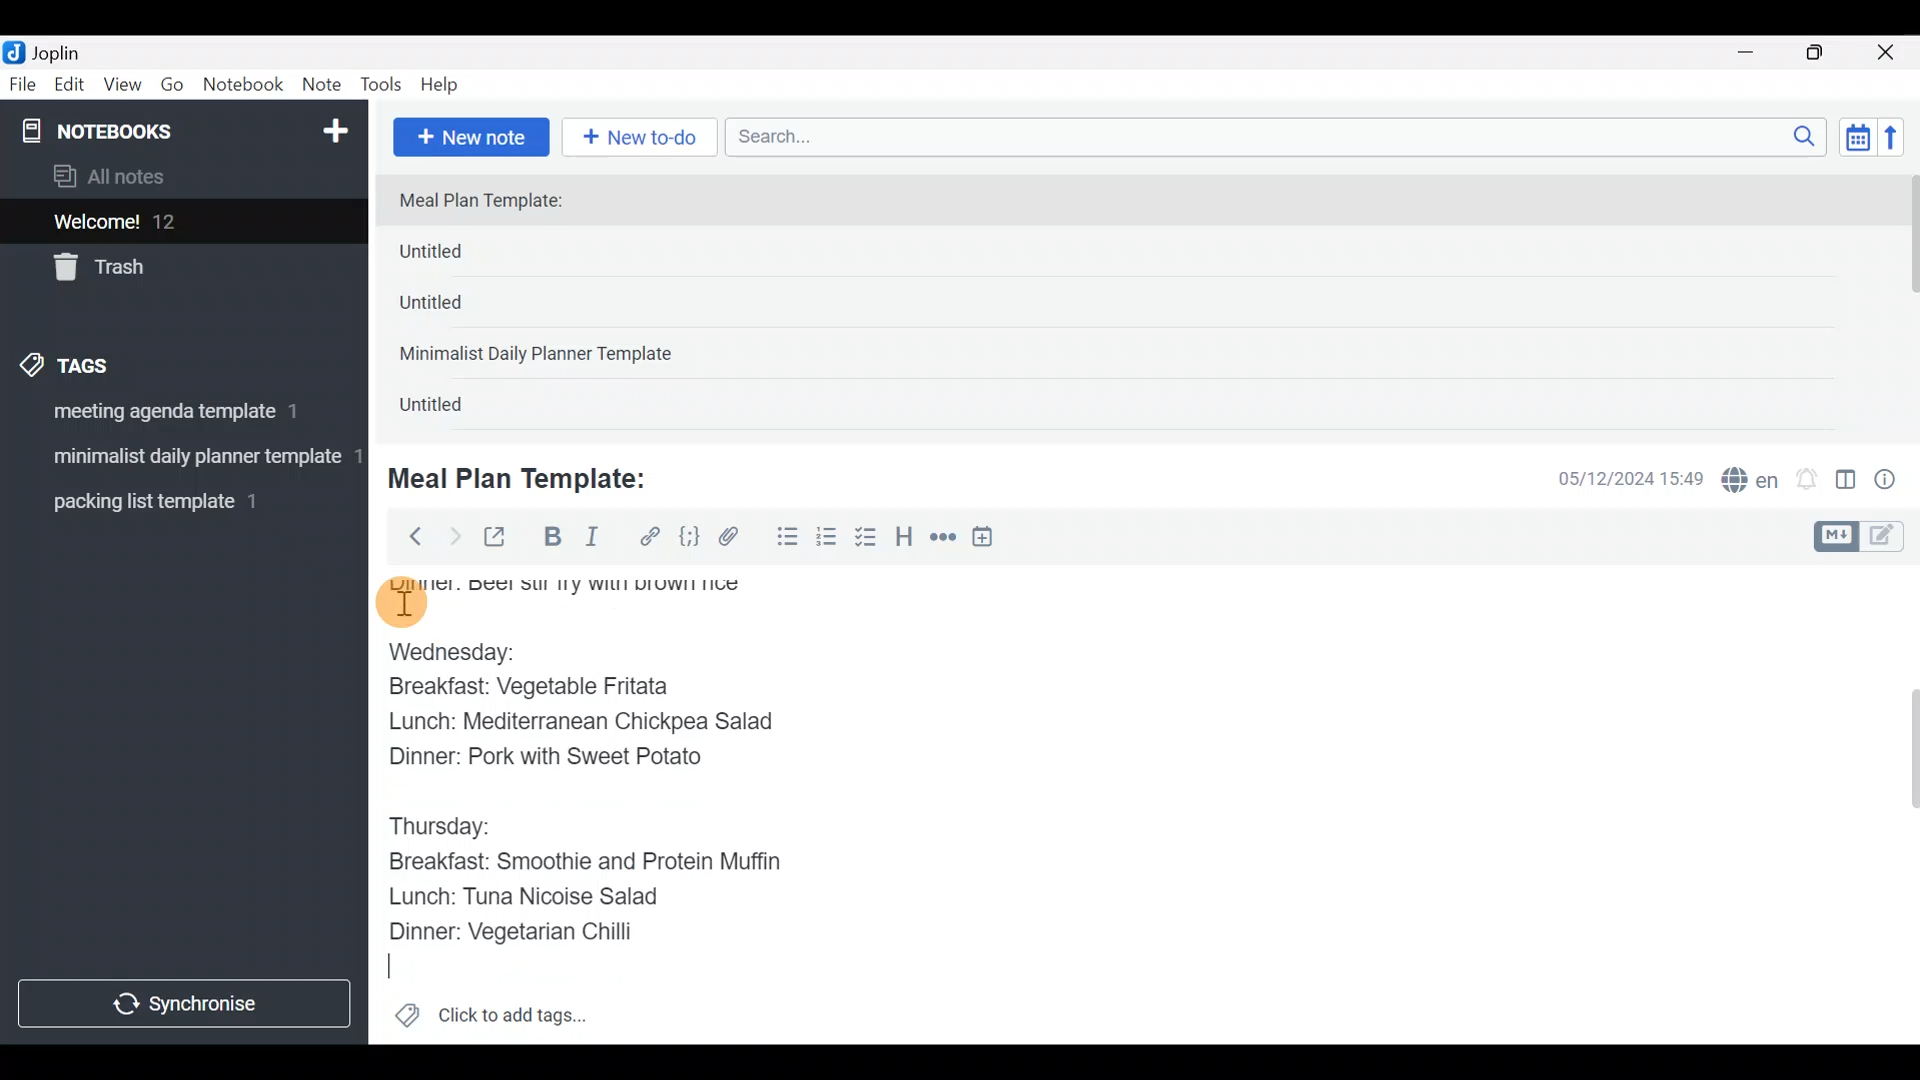  I want to click on Tag 2, so click(183, 459).